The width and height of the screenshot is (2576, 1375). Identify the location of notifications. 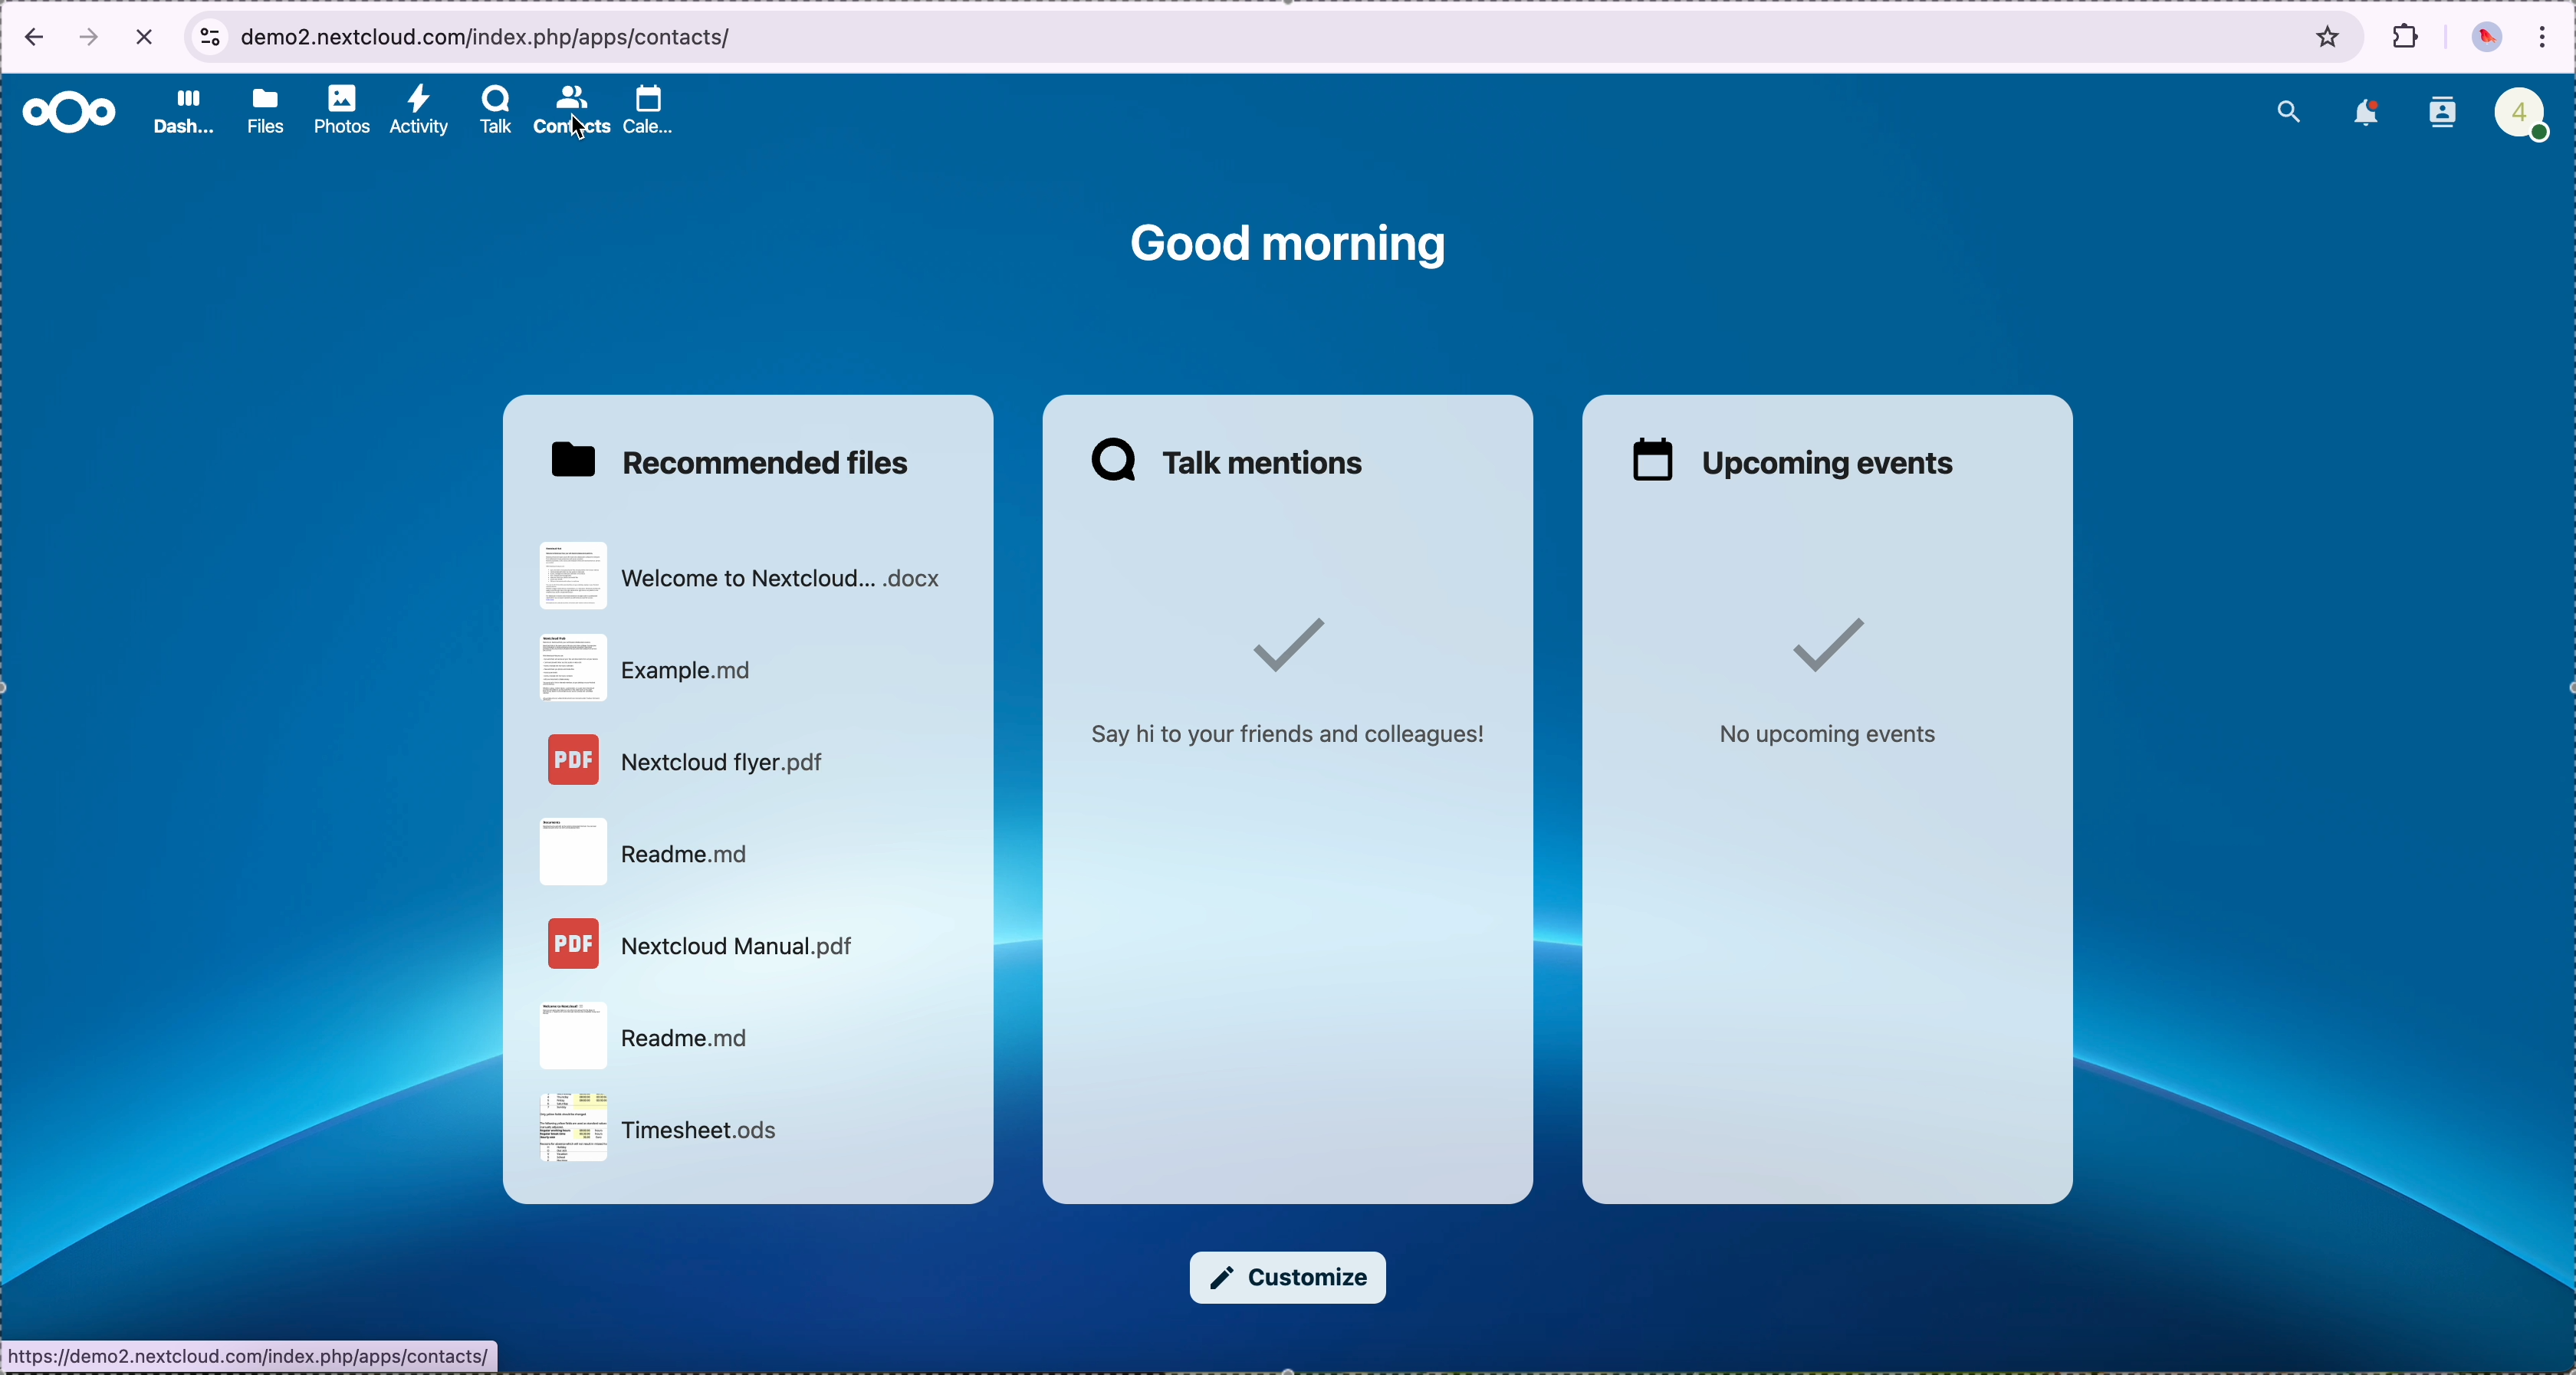
(2363, 115).